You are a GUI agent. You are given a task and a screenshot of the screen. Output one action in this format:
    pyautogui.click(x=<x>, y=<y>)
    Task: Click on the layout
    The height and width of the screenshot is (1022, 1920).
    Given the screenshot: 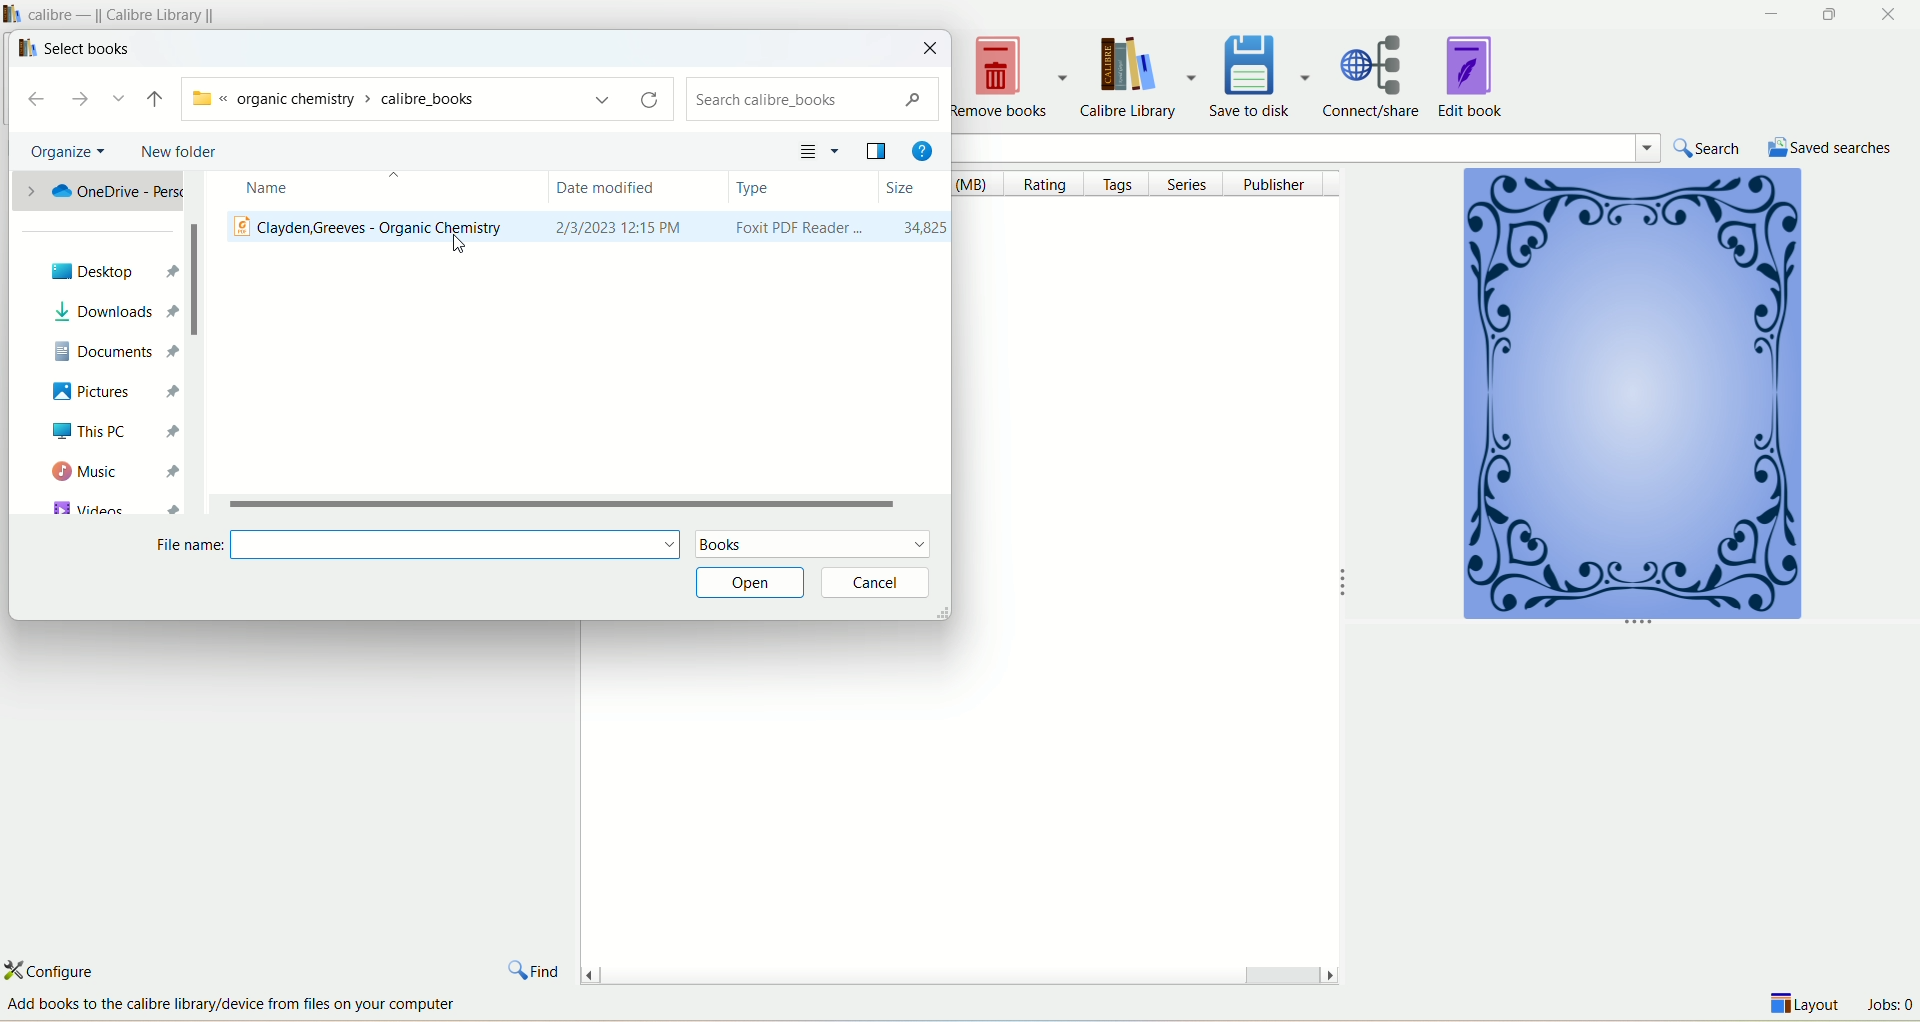 What is the action you would take?
    pyautogui.click(x=1807, y=1007)
    